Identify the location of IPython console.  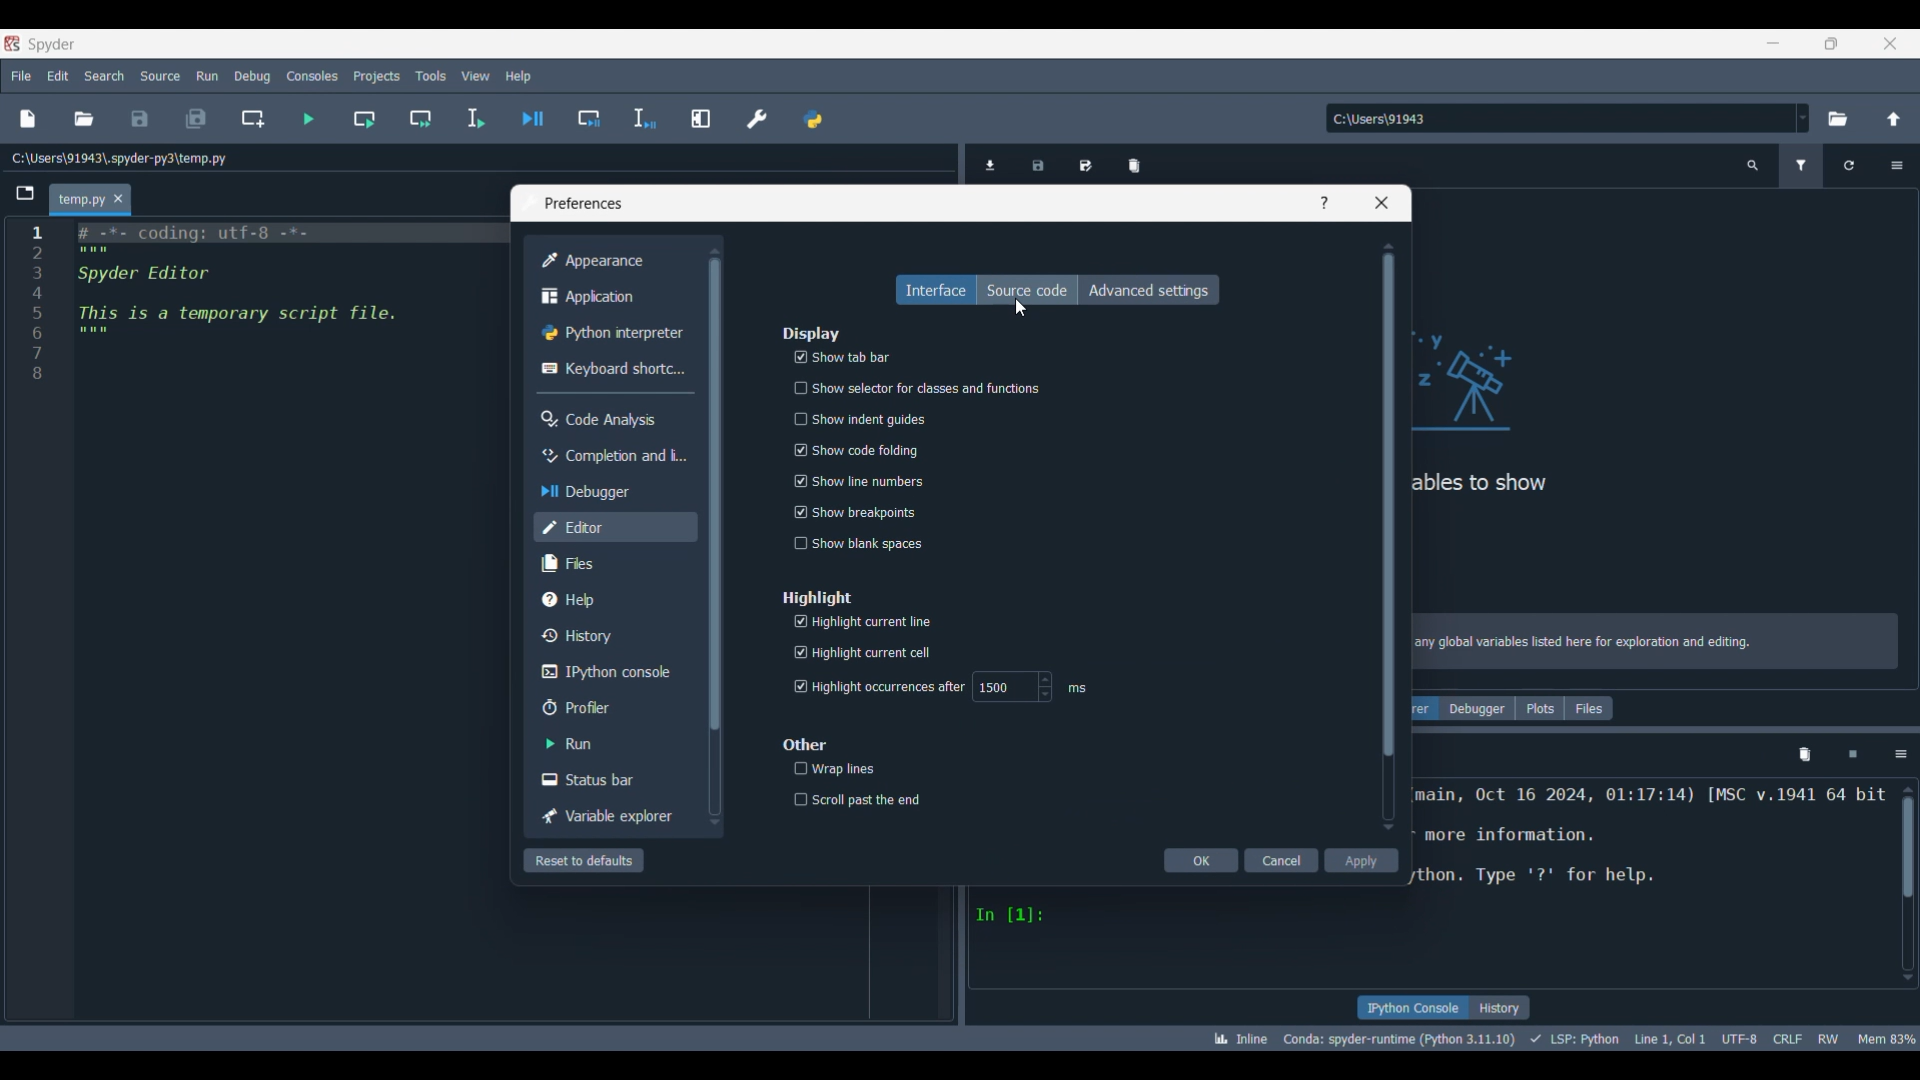
(615, 673).